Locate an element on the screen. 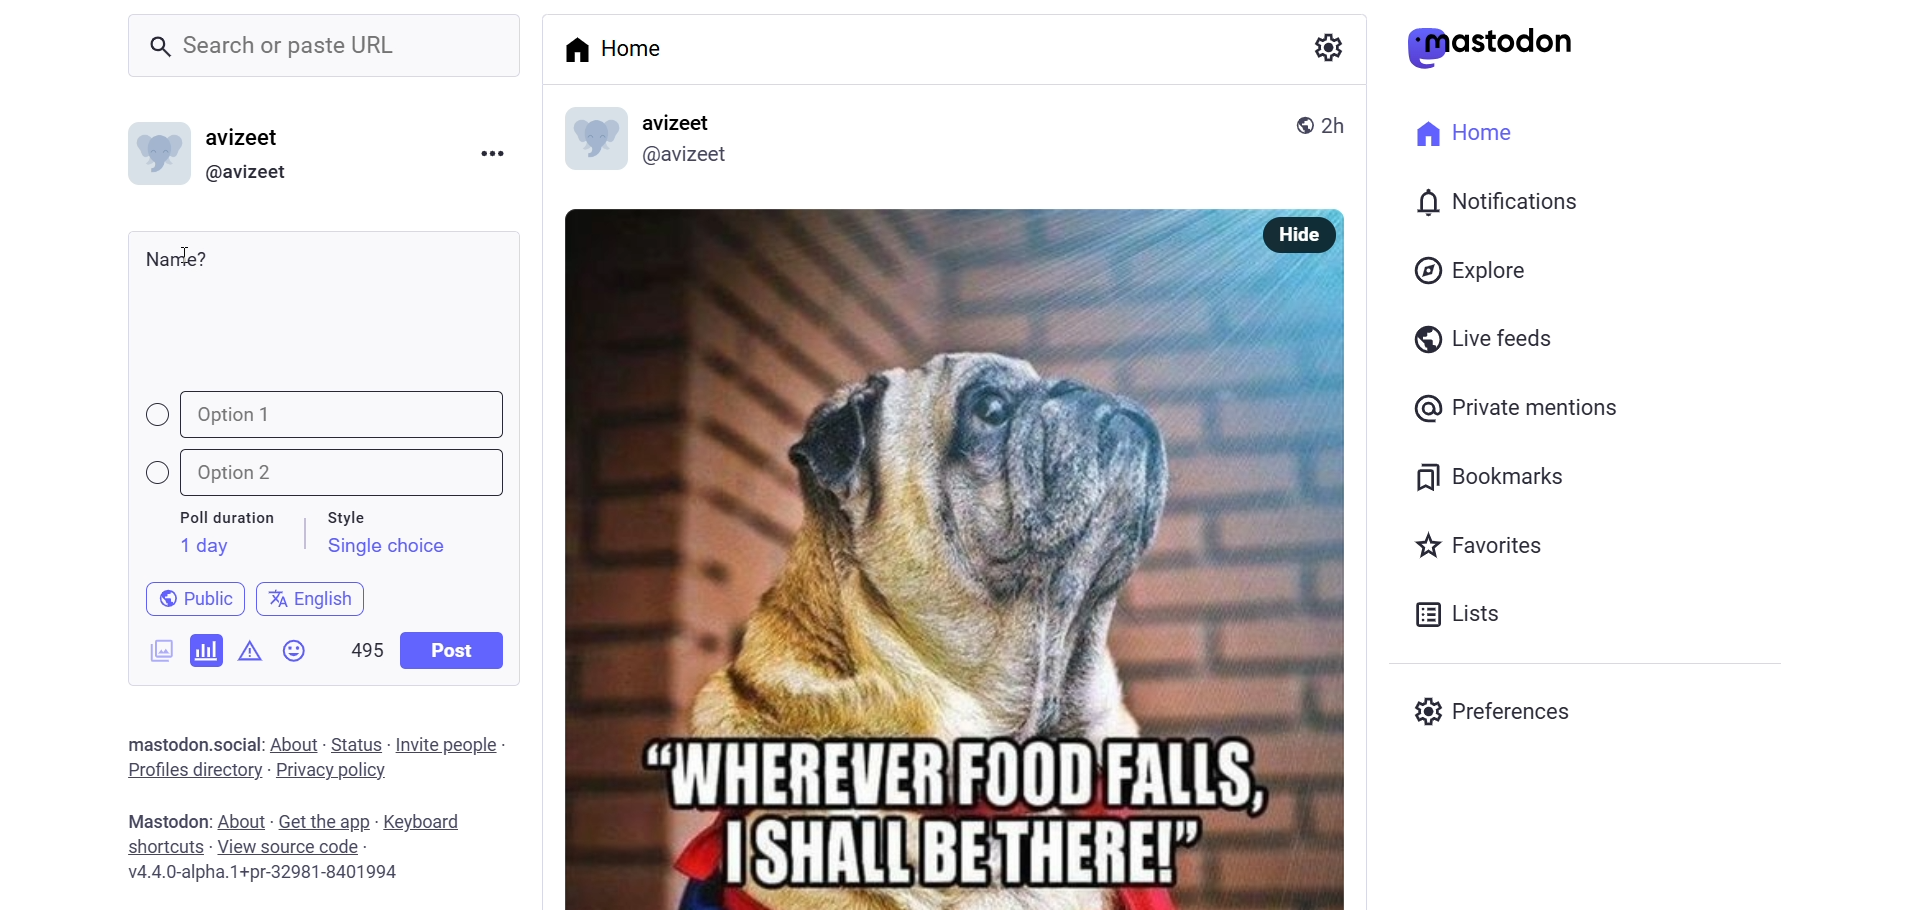  about is located at coordinates (239, 822).